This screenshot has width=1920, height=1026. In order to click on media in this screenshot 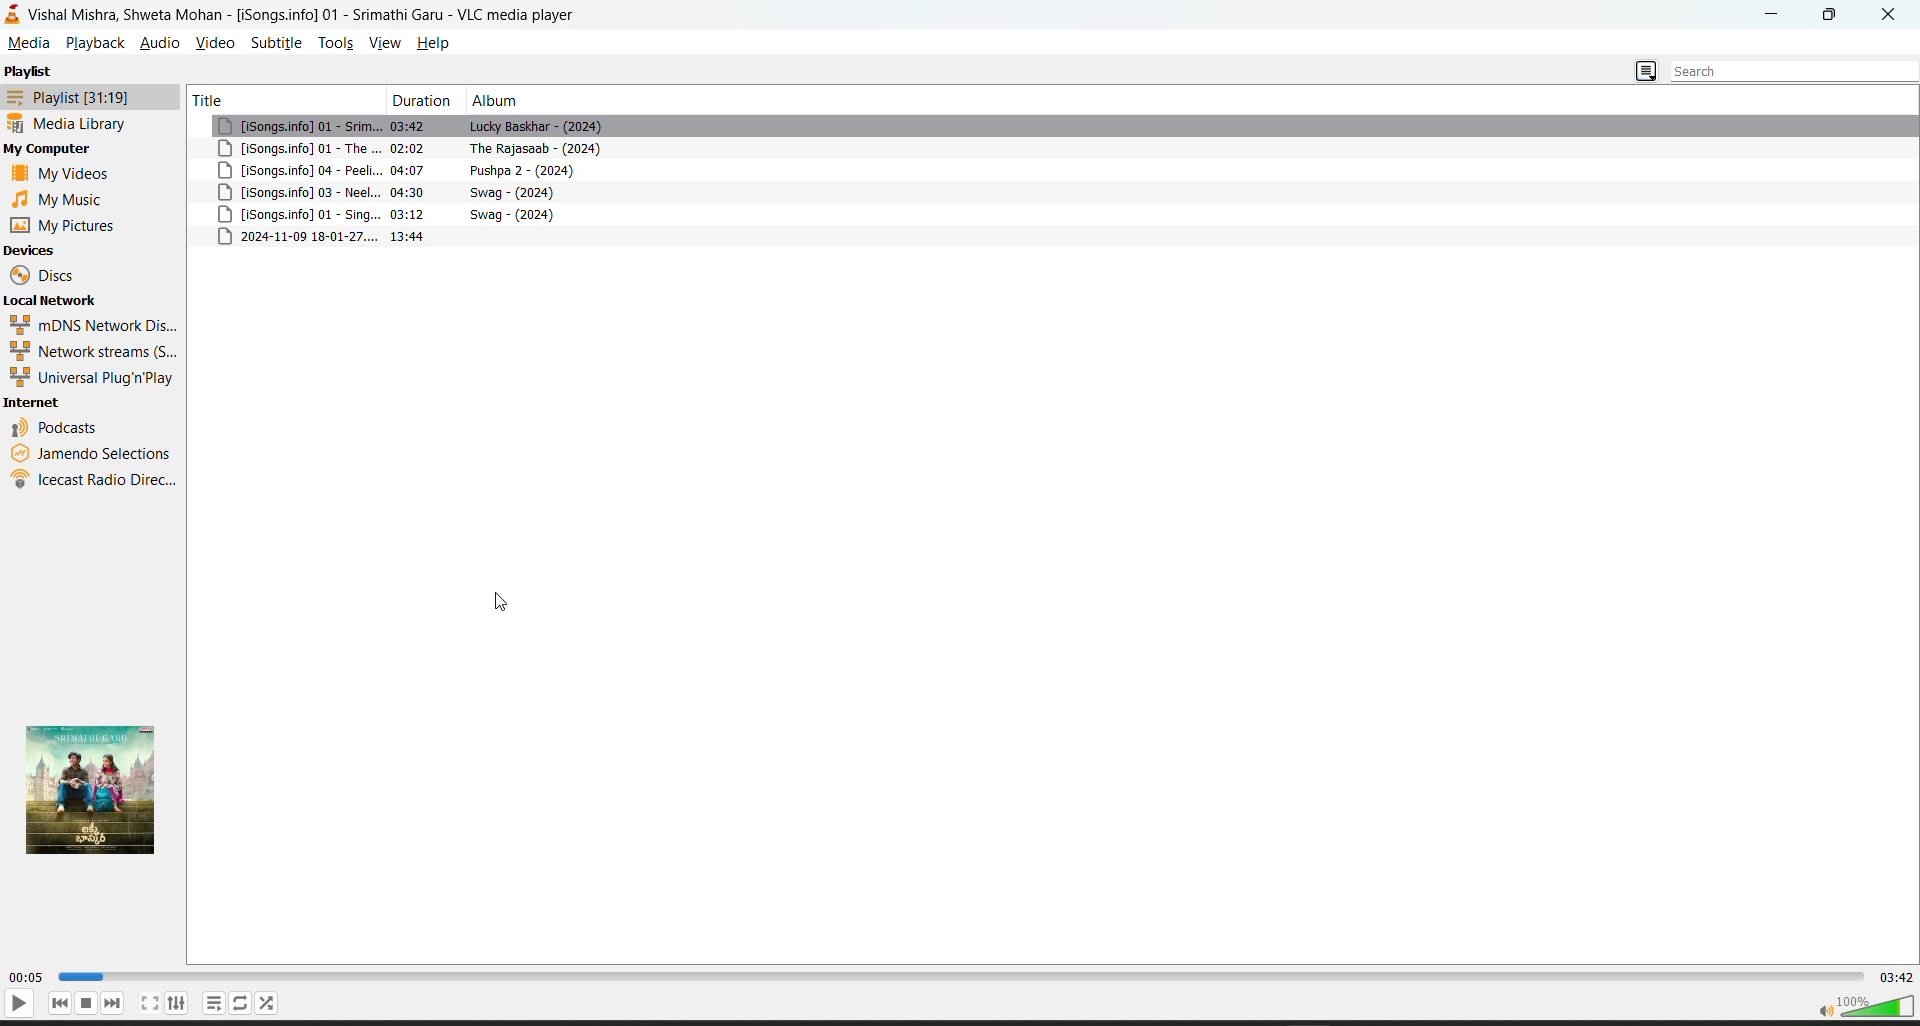, I will do `click(28, 43)`.